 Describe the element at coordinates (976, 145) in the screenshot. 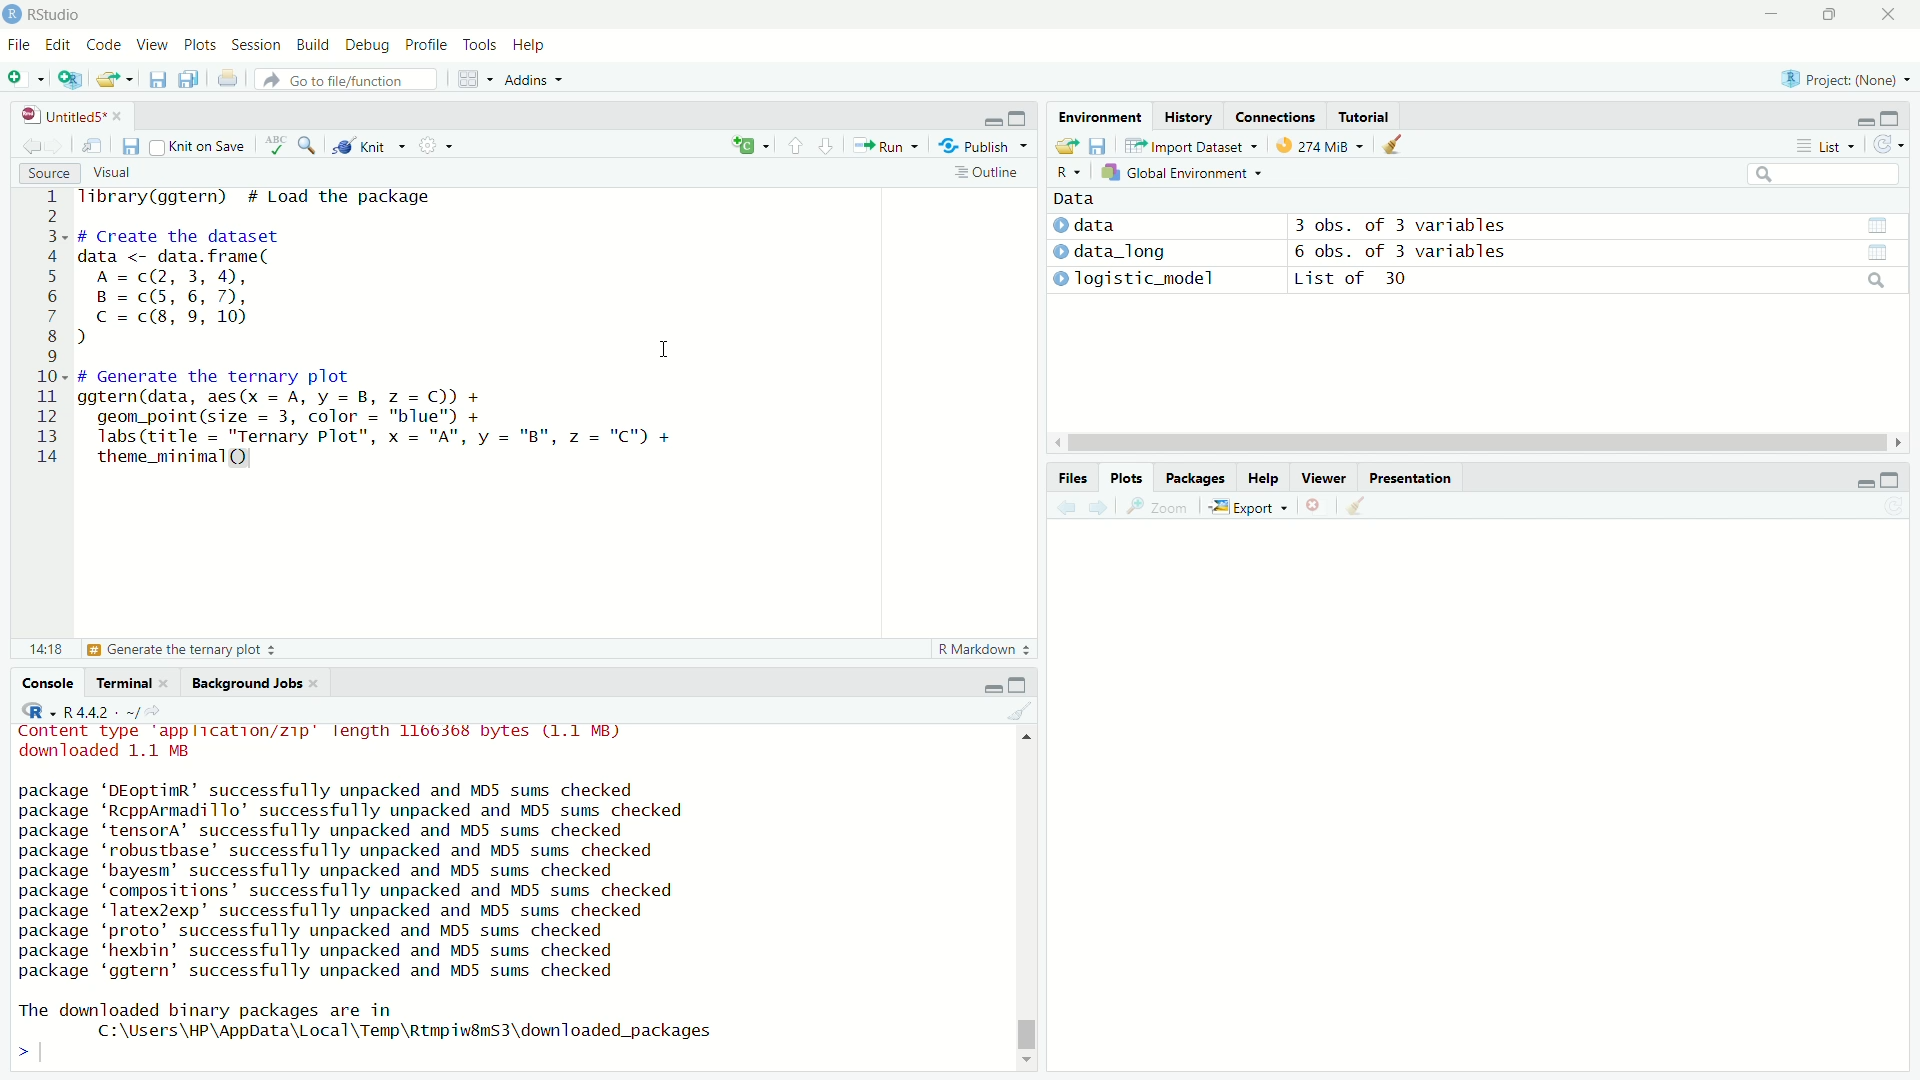

I see `» Publish` at that location.